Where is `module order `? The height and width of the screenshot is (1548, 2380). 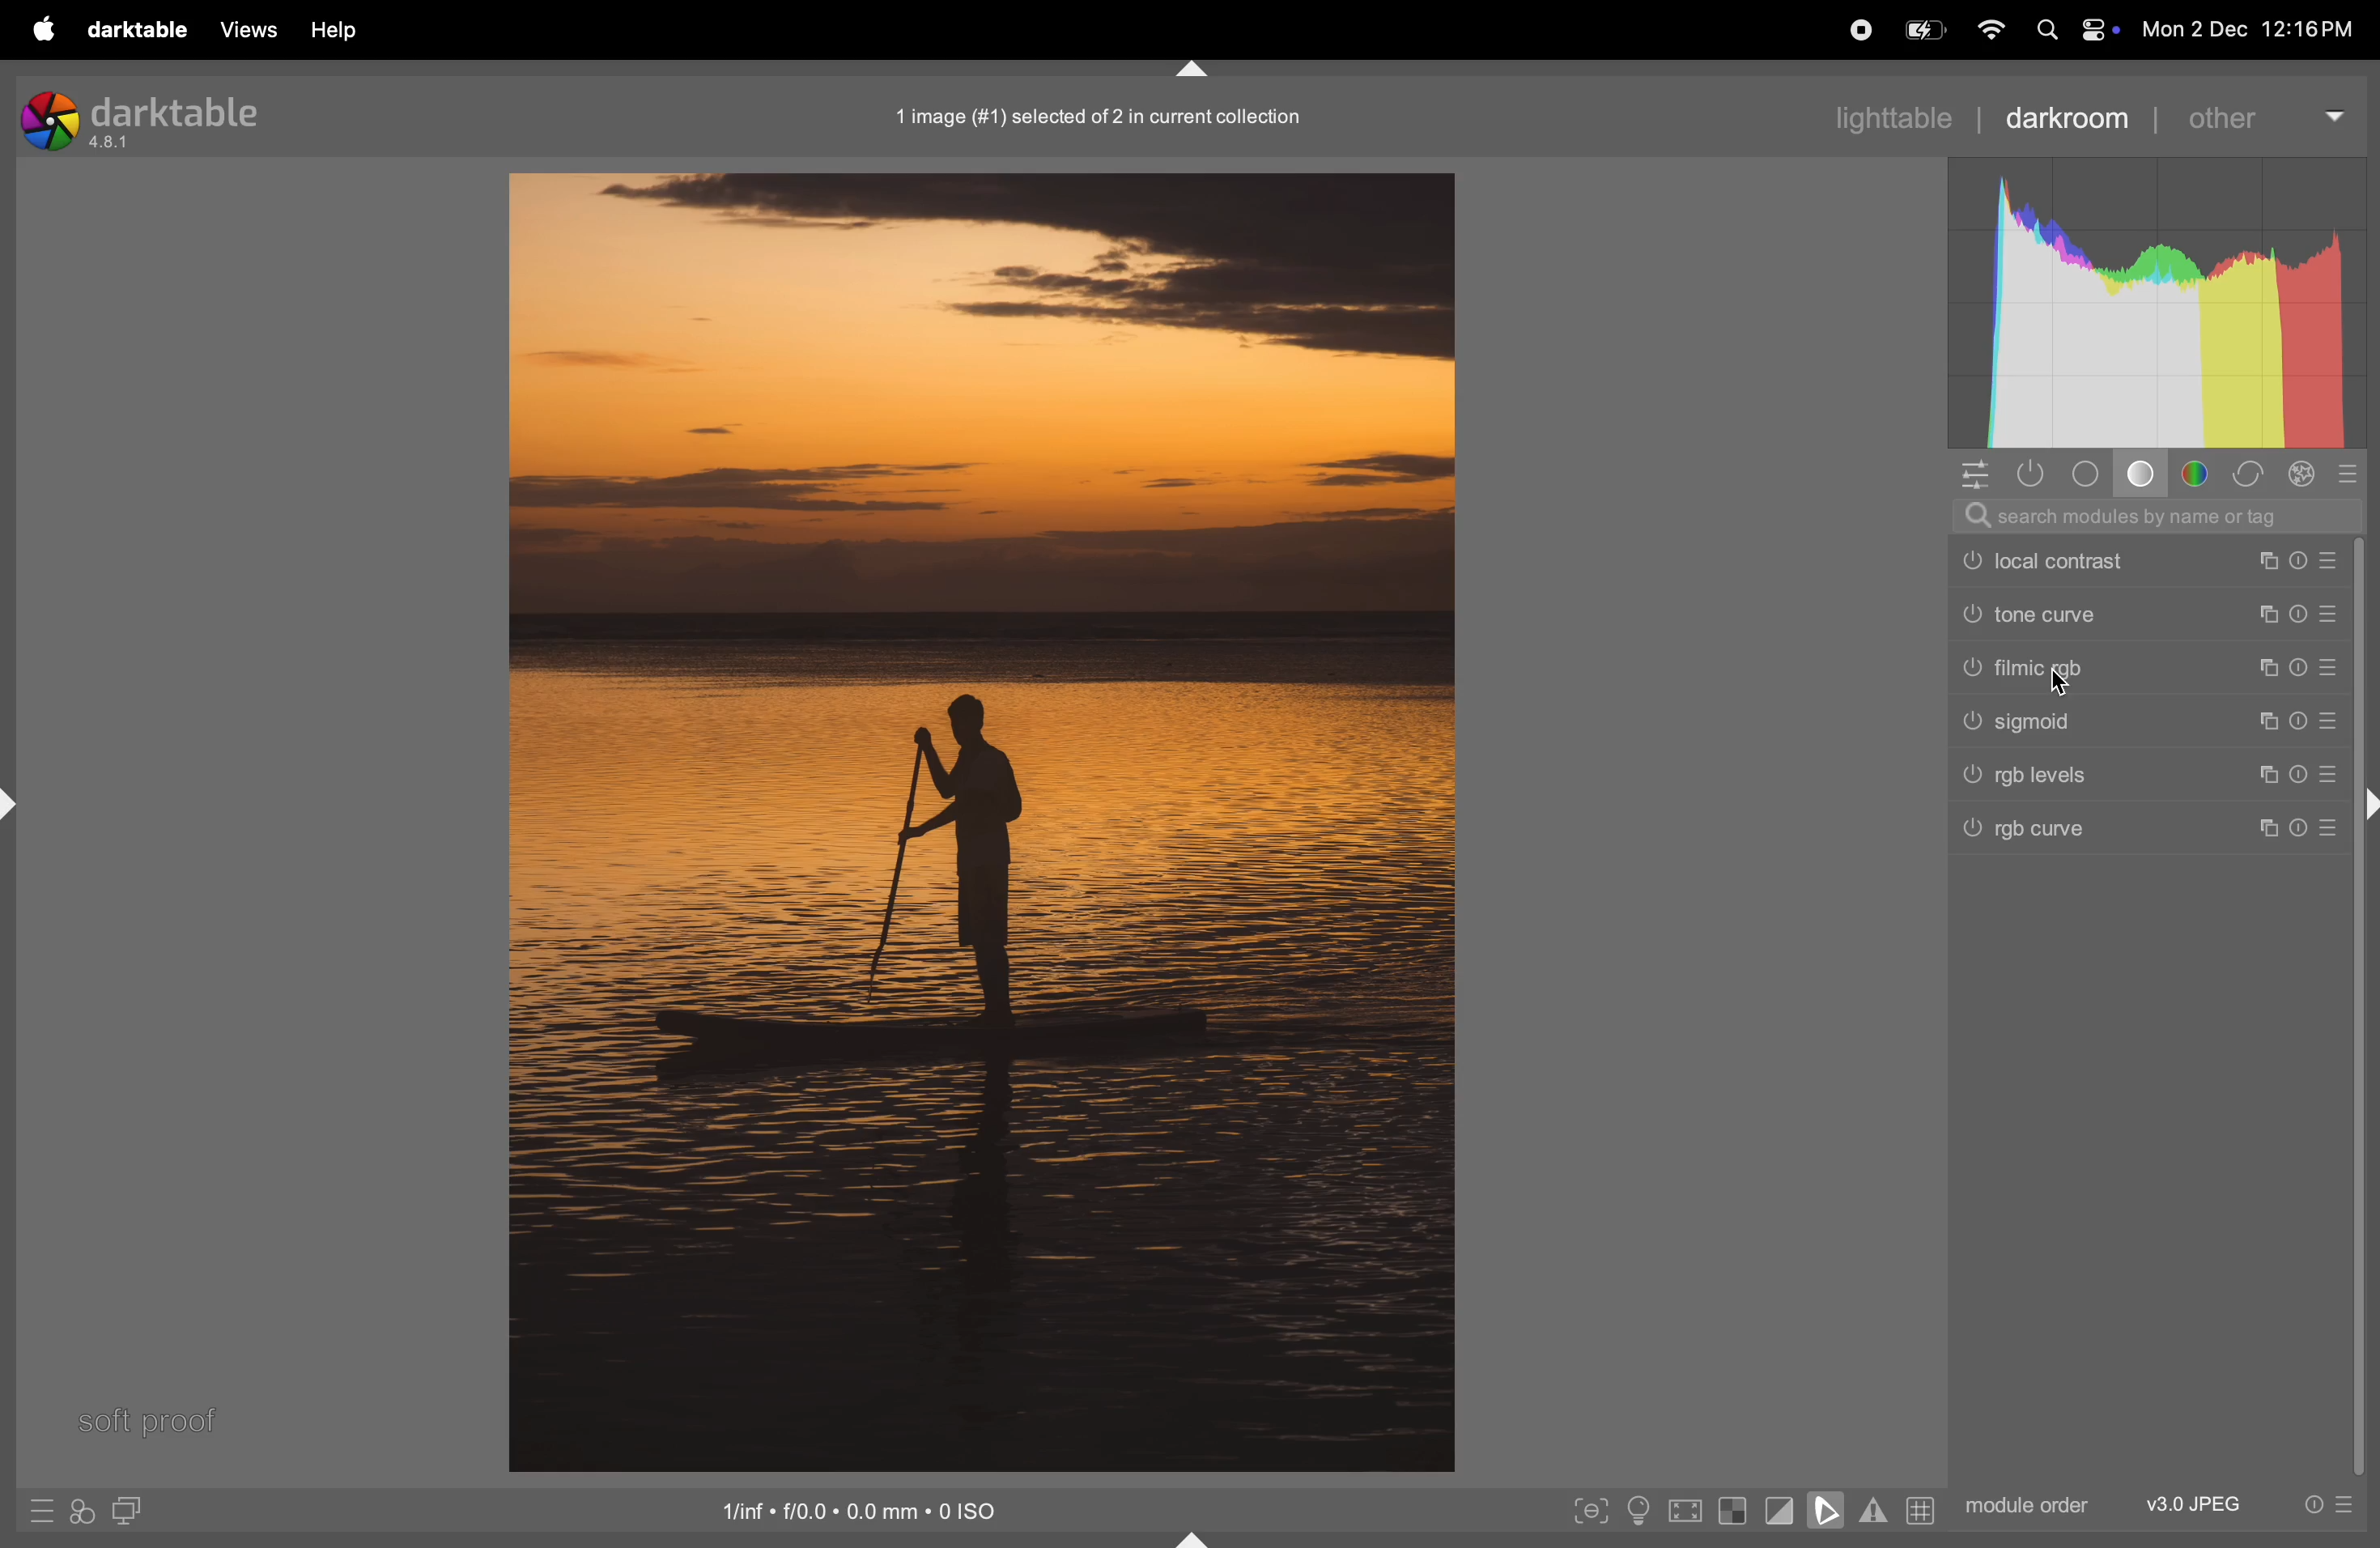
module order  is located at coordinates (2022, 1503).